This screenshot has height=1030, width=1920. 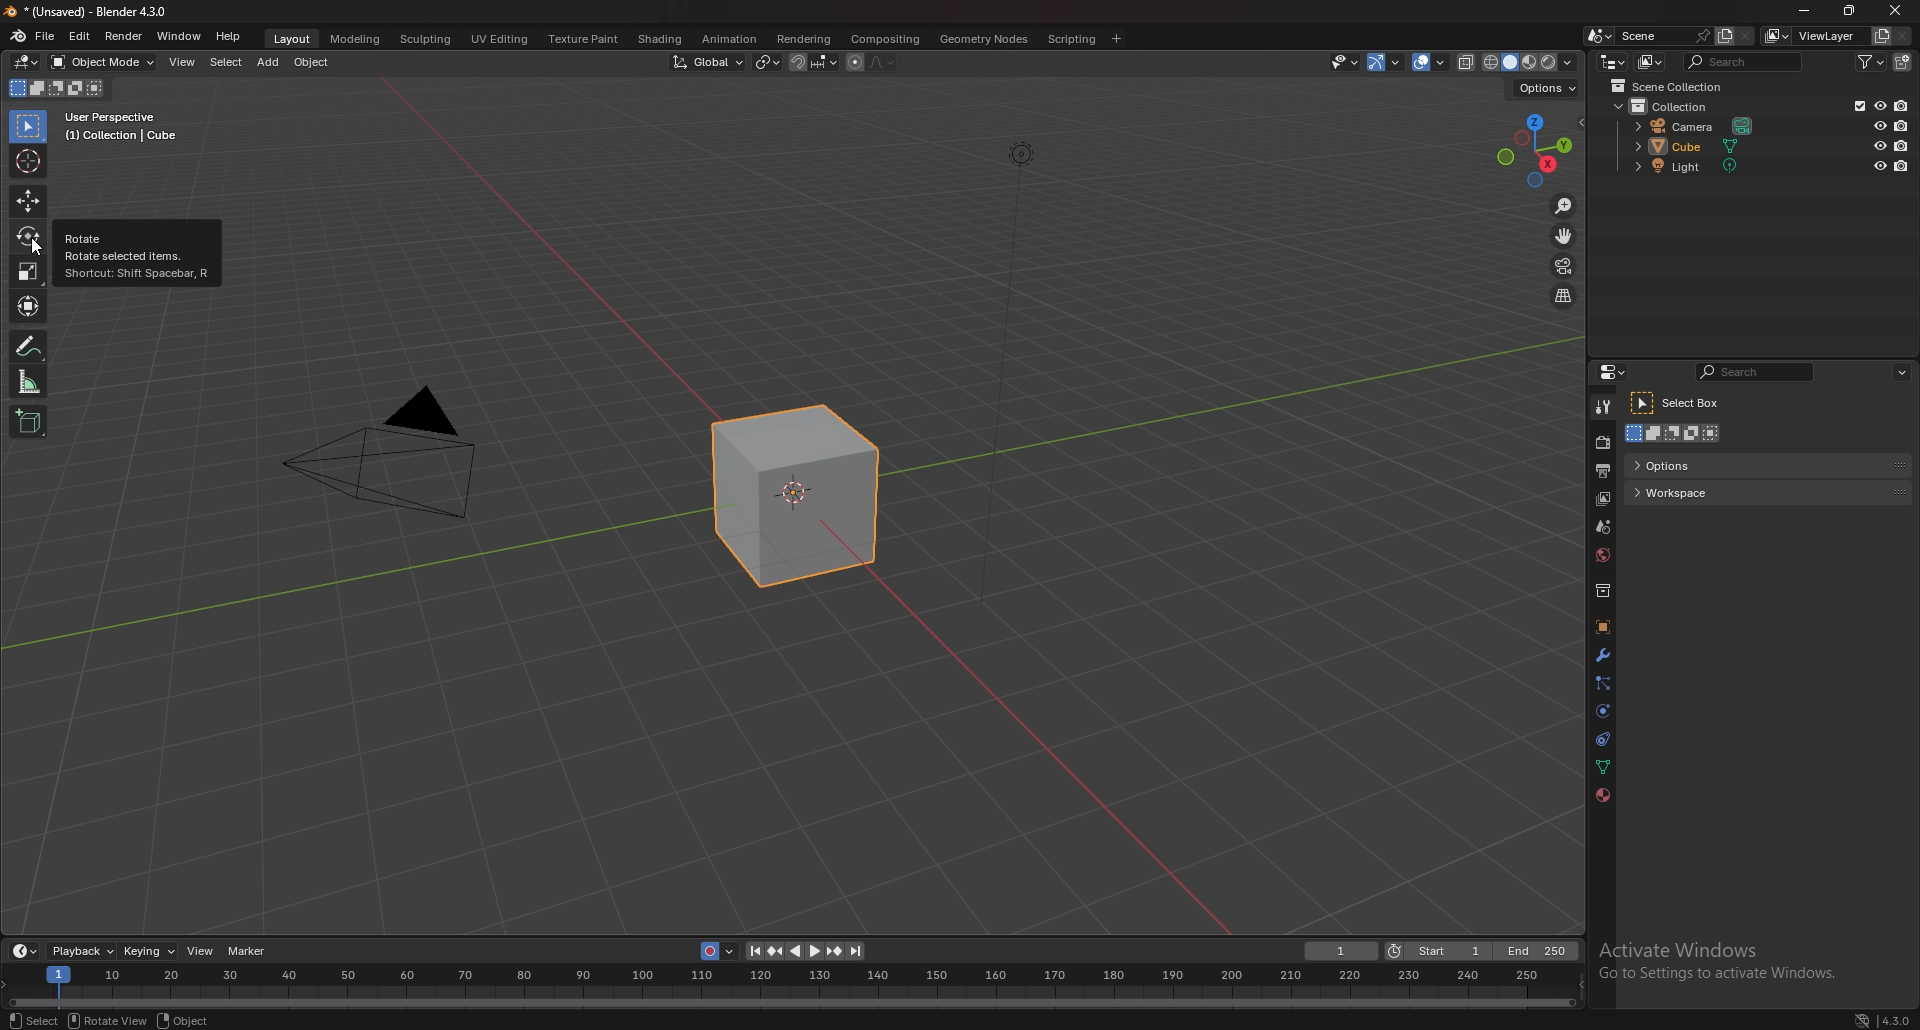 I want to click on output, so click(x=1602, y=470).